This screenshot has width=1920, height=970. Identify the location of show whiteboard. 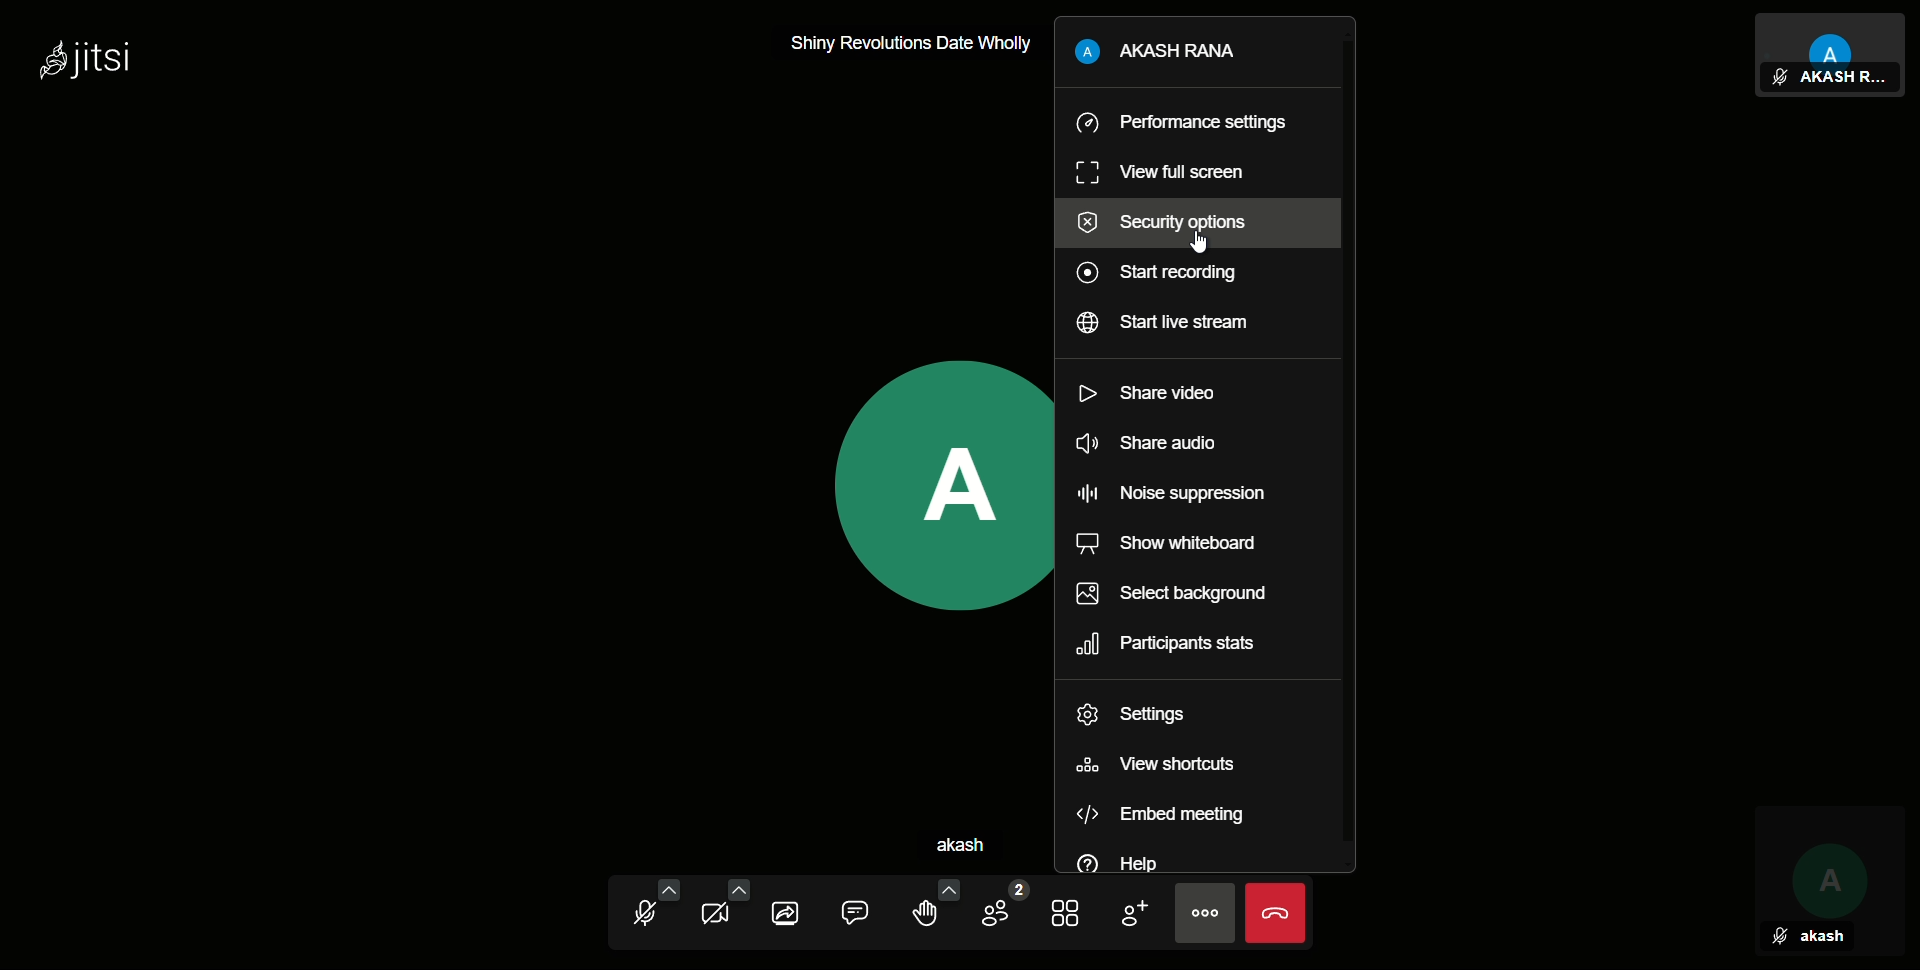
(1166, 545).